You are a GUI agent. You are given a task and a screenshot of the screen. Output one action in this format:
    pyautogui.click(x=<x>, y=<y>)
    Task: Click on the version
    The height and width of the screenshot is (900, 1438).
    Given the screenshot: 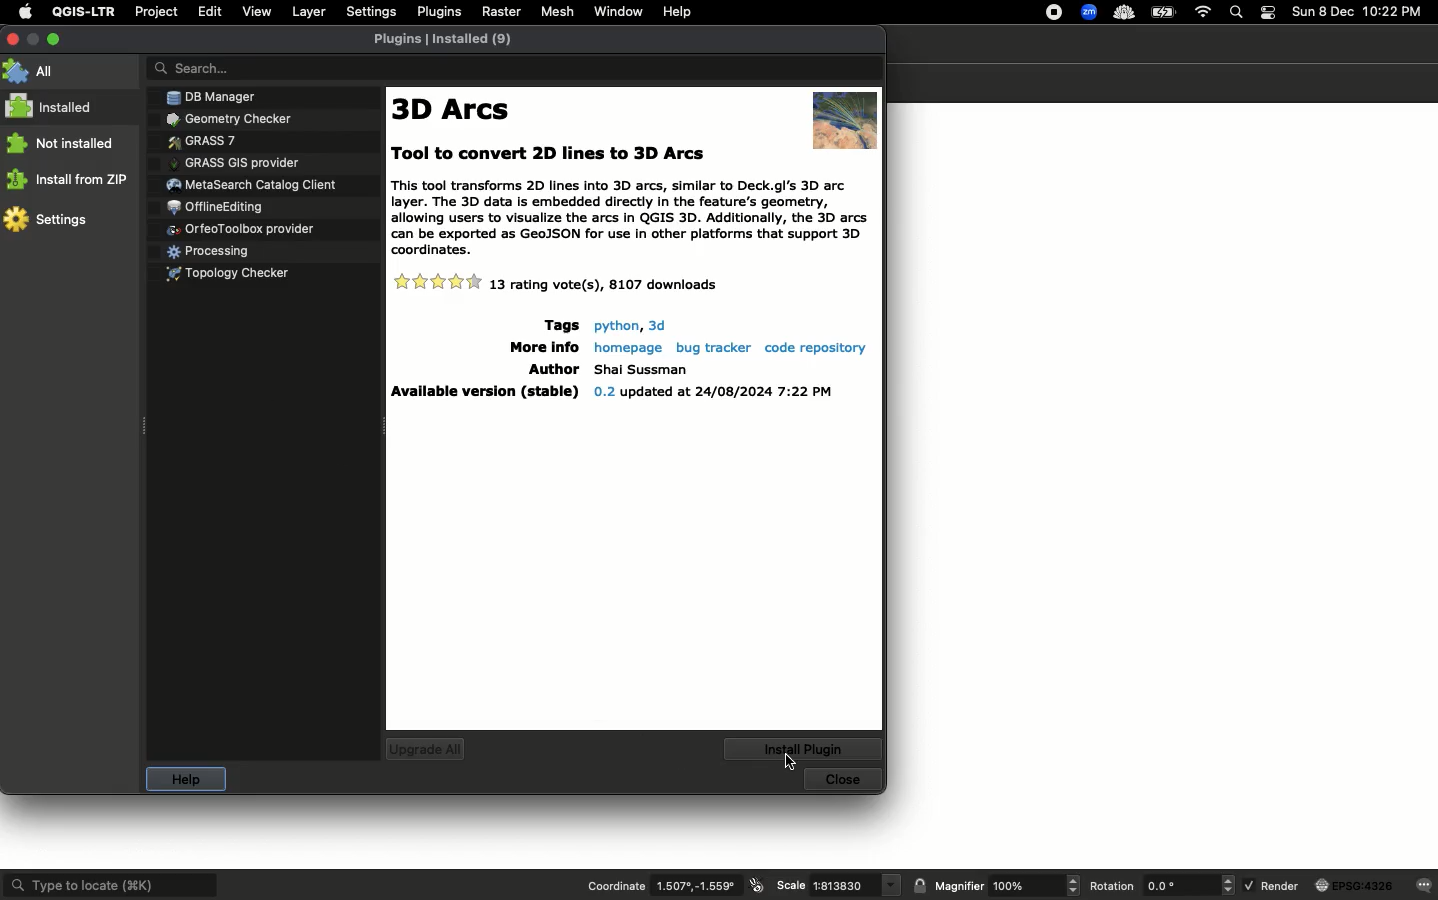 What is the action you would take?
    pyautogui.click(x=711, y=394)
    